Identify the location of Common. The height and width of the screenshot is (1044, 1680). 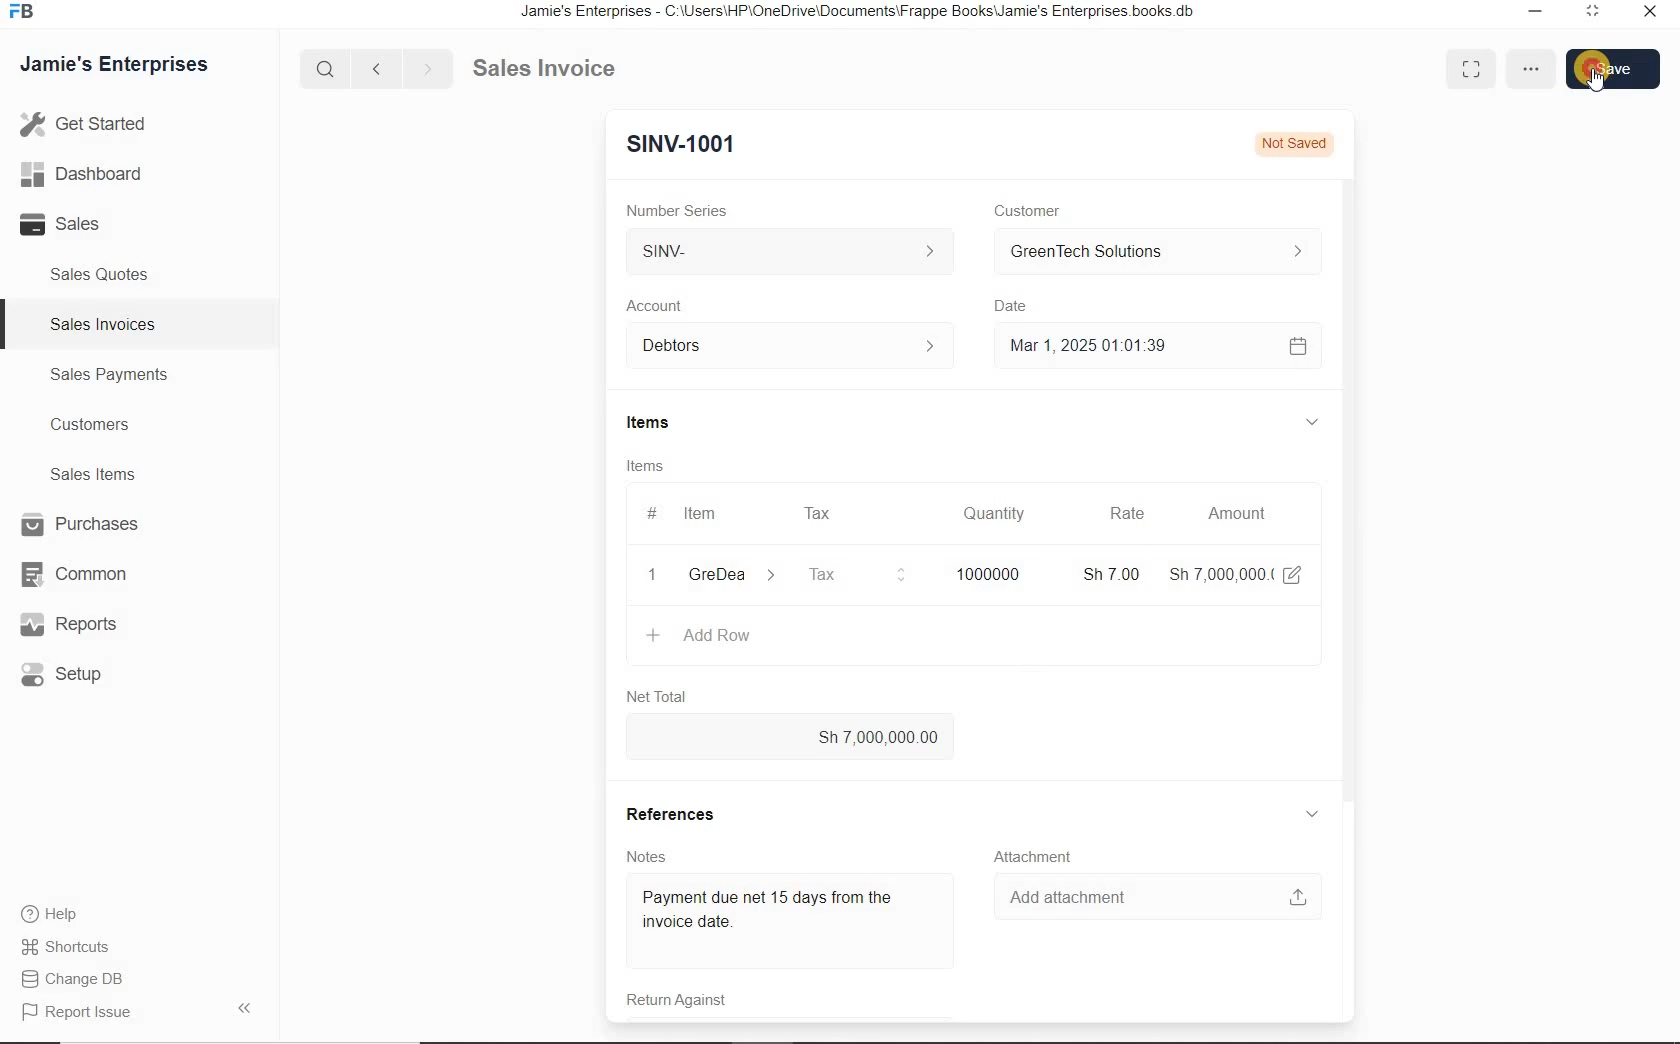
(71, 573).